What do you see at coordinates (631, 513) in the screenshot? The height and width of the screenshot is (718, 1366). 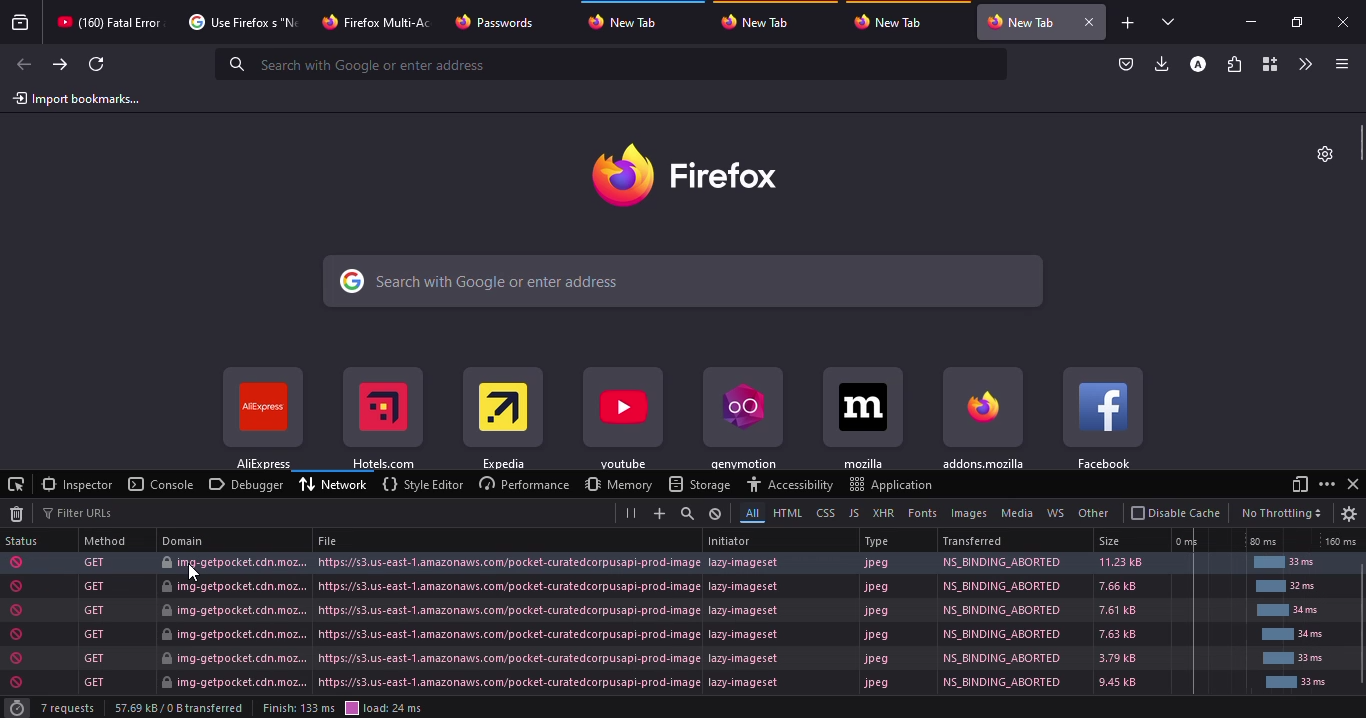 I see `pause` at bounding box center [631, 513].